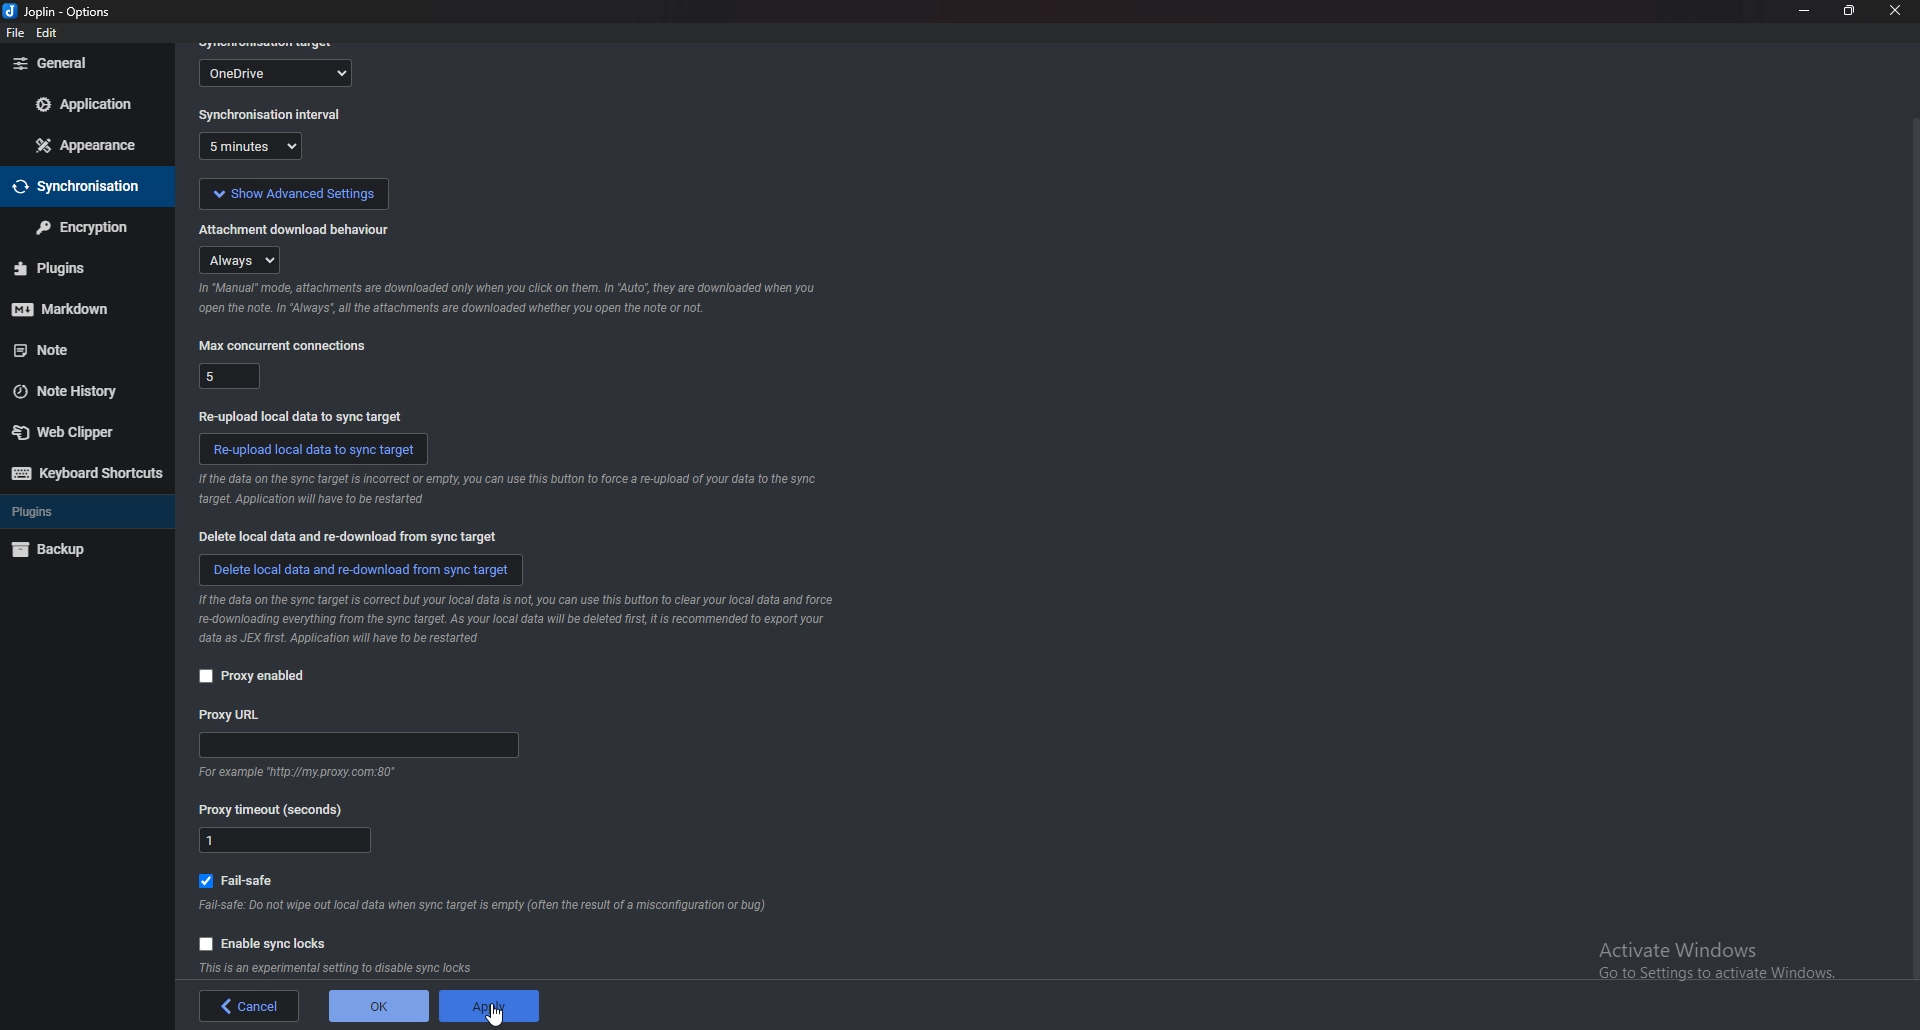 Image resolution: width=1920 pixels, height=1030 pixels. Describe the element at coordinates (286, 842) in the screenshot. I see `proxy timeout` at that location.